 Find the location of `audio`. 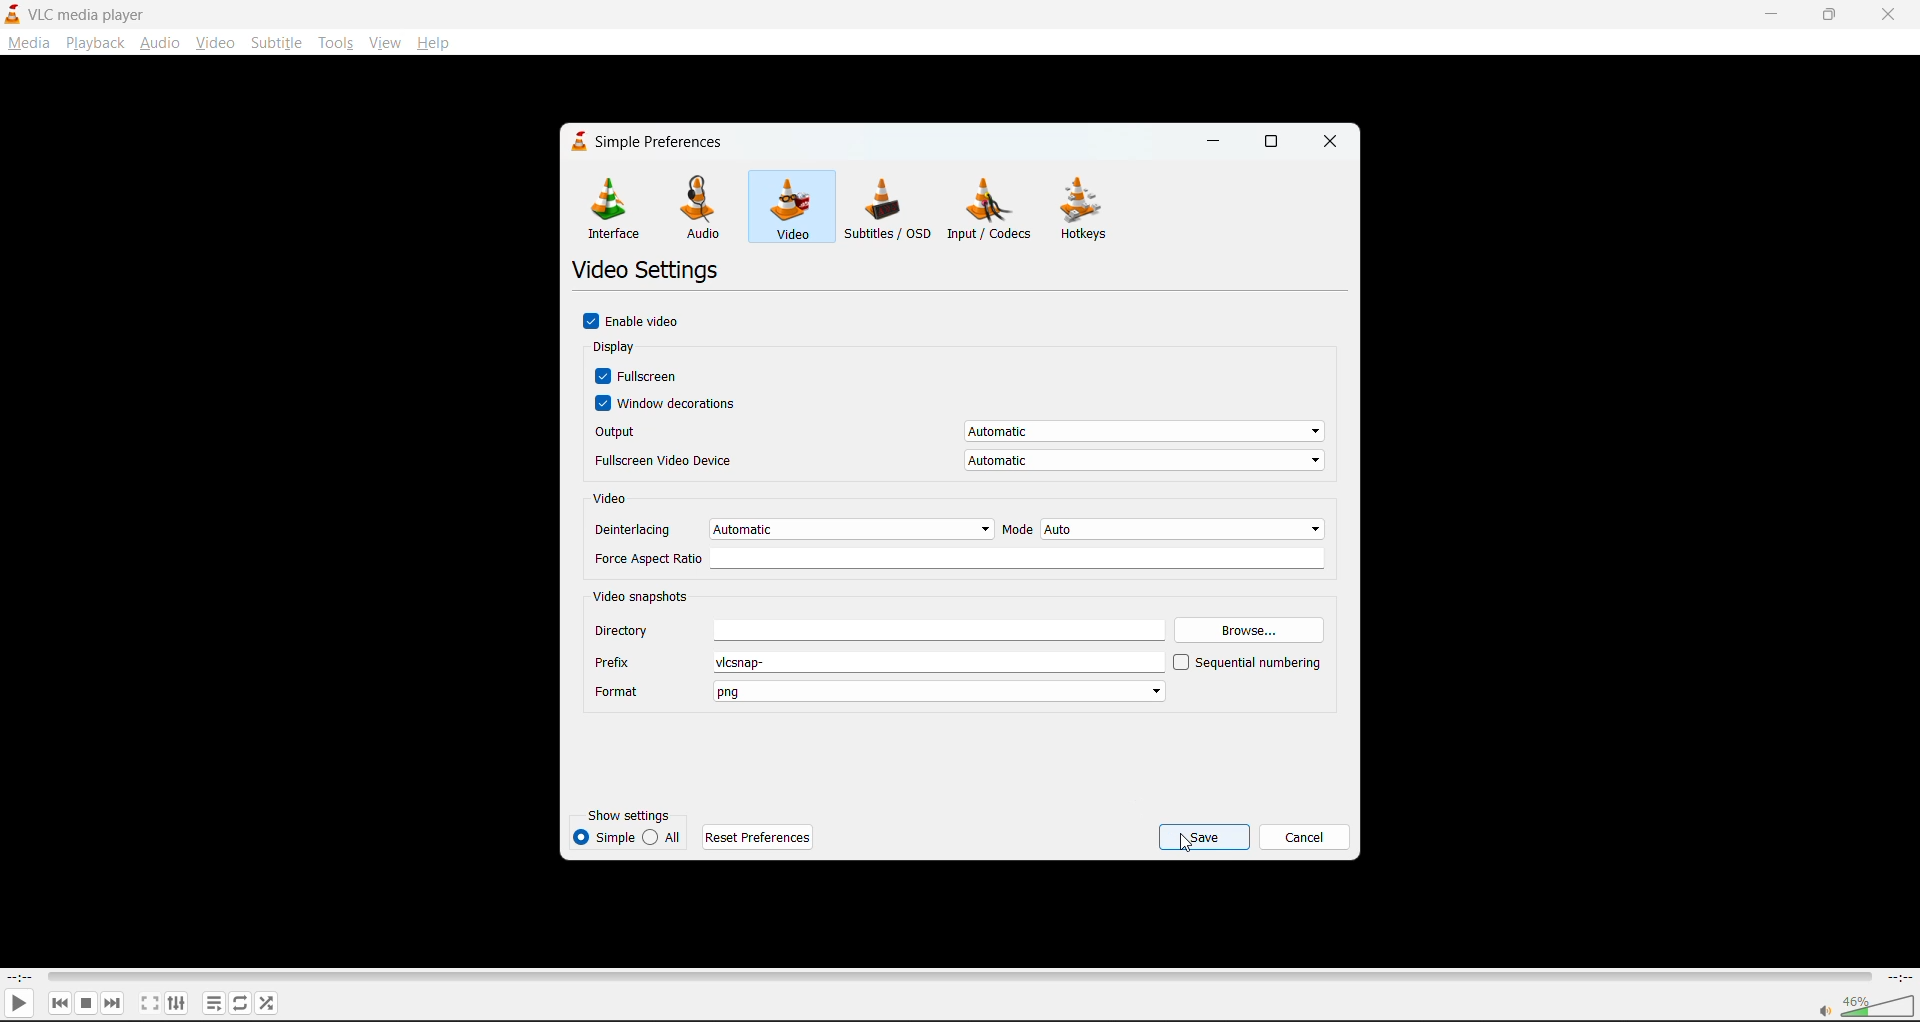

audio is located at coordinates (707, 206).